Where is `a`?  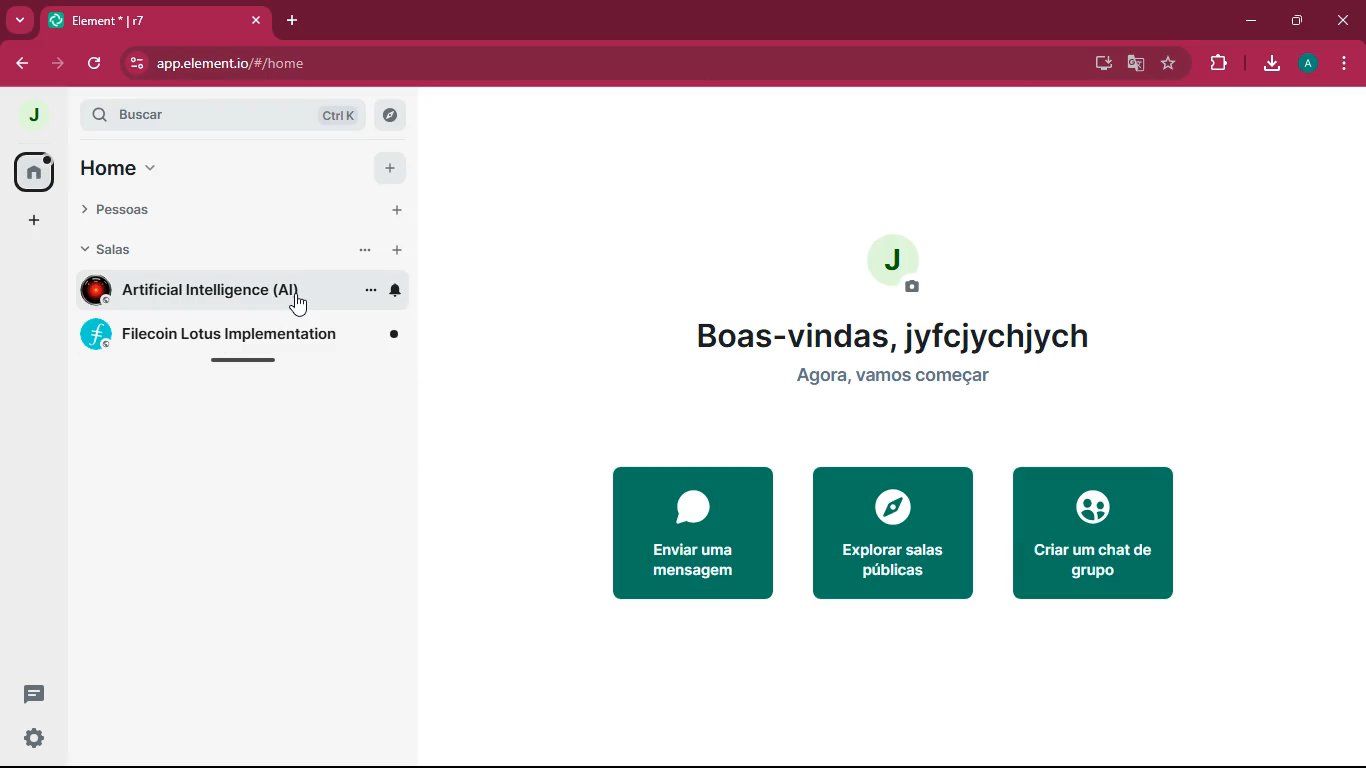
a is located at coordinates (1304, 64).